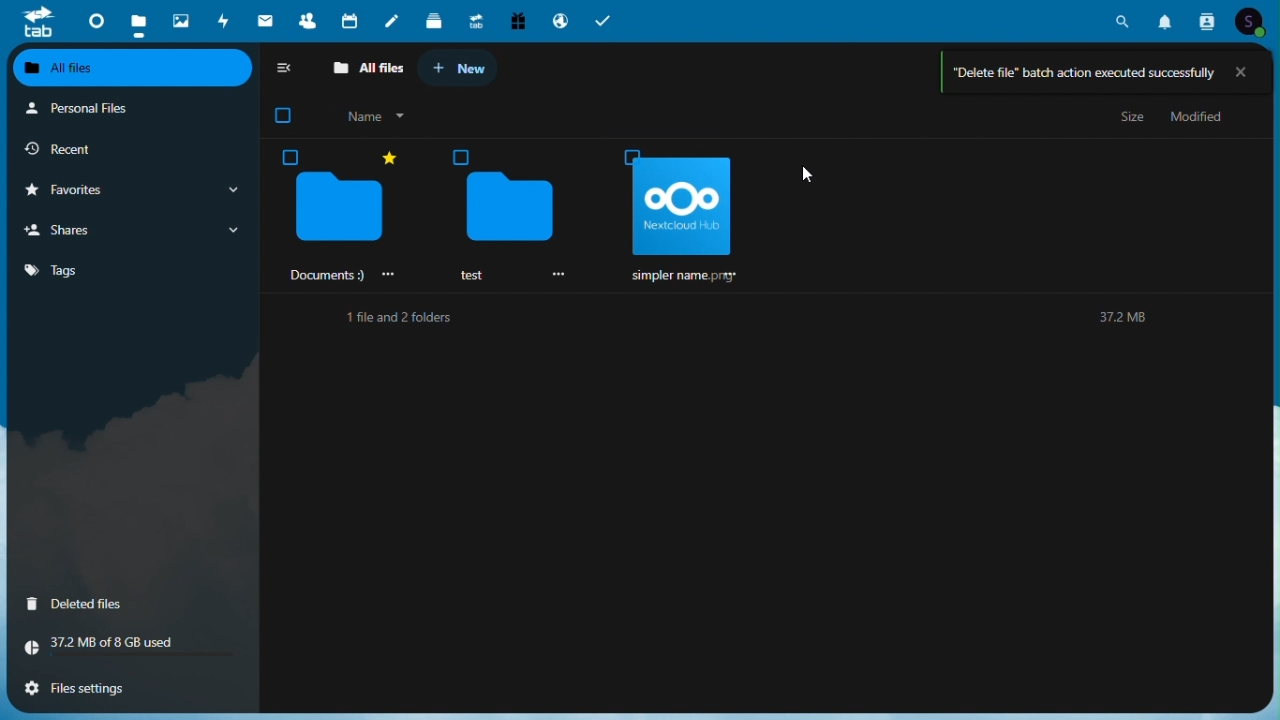 Image resolution: width=1280 pixels, height=720 pixels. Describe the element at coordinates (1247, 18) in the screenshot. I see `account icon` at that location.